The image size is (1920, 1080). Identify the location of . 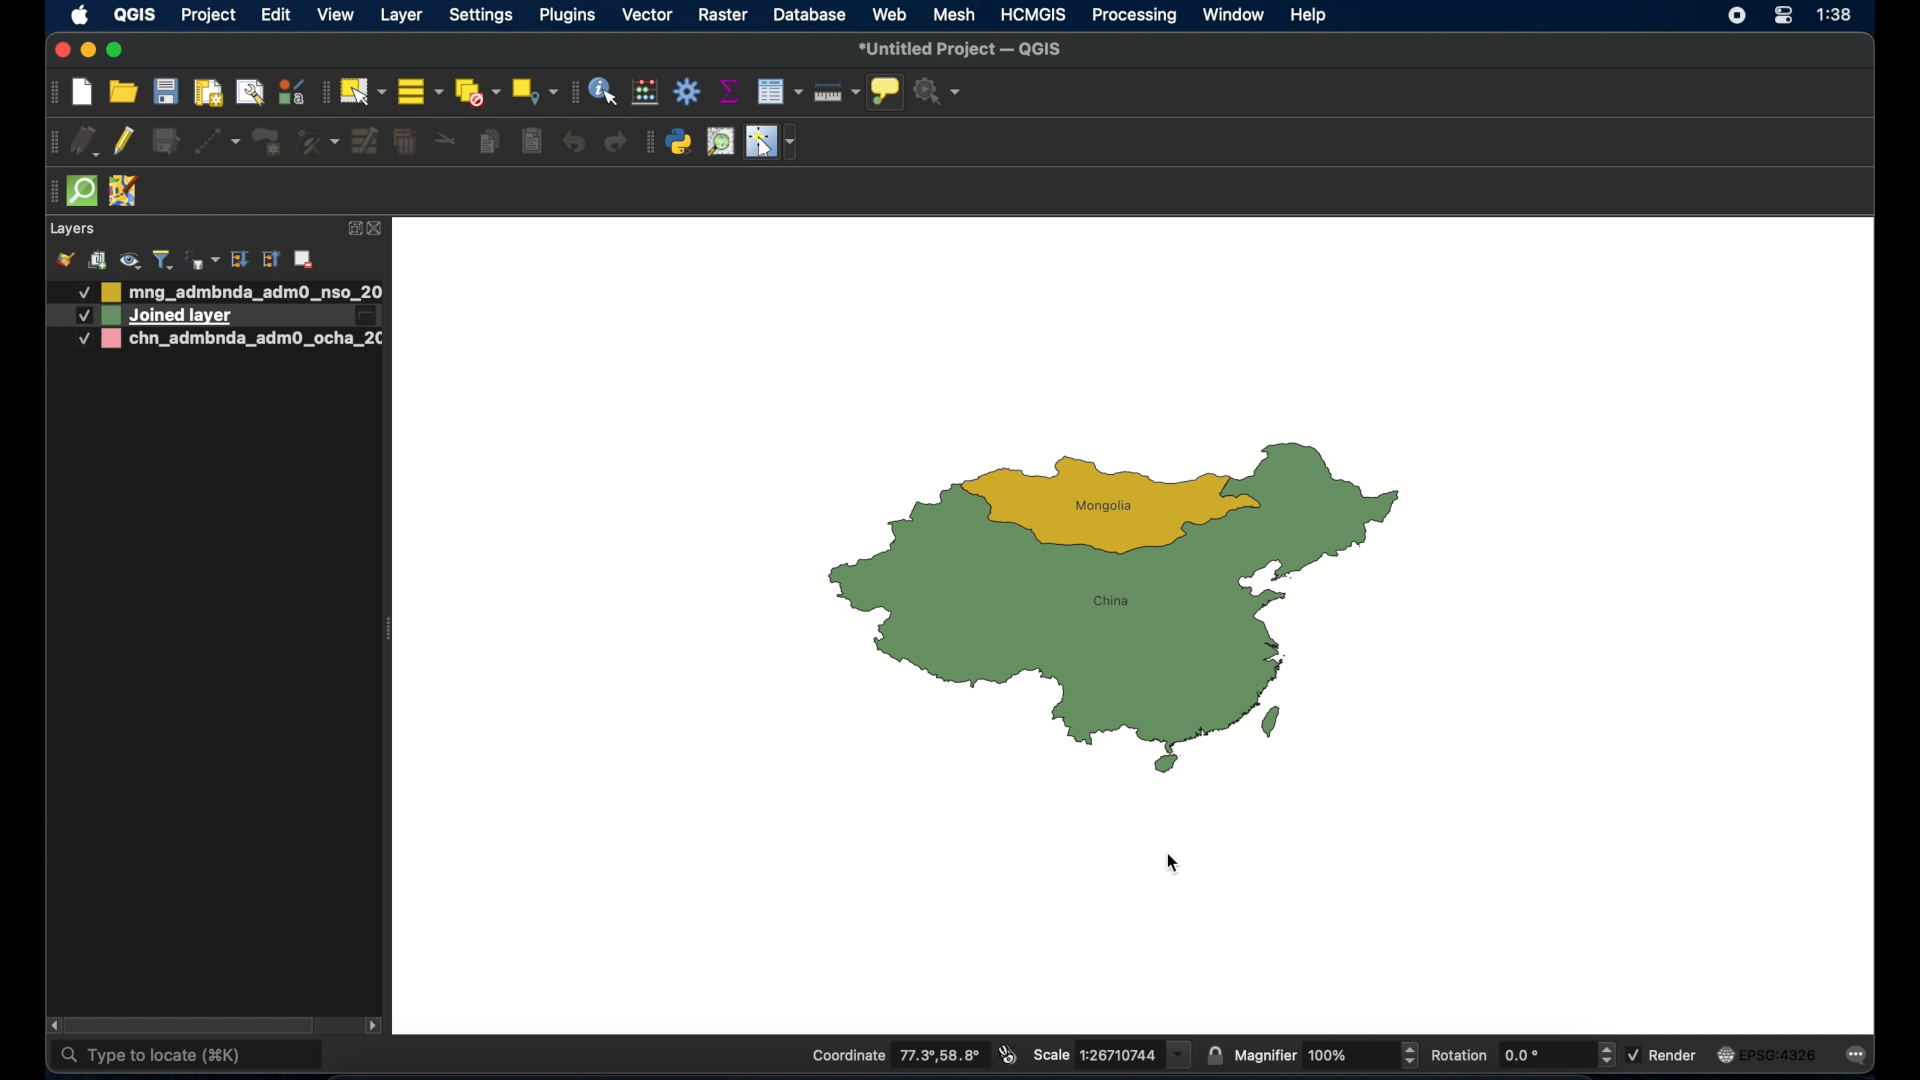
(82, 316).